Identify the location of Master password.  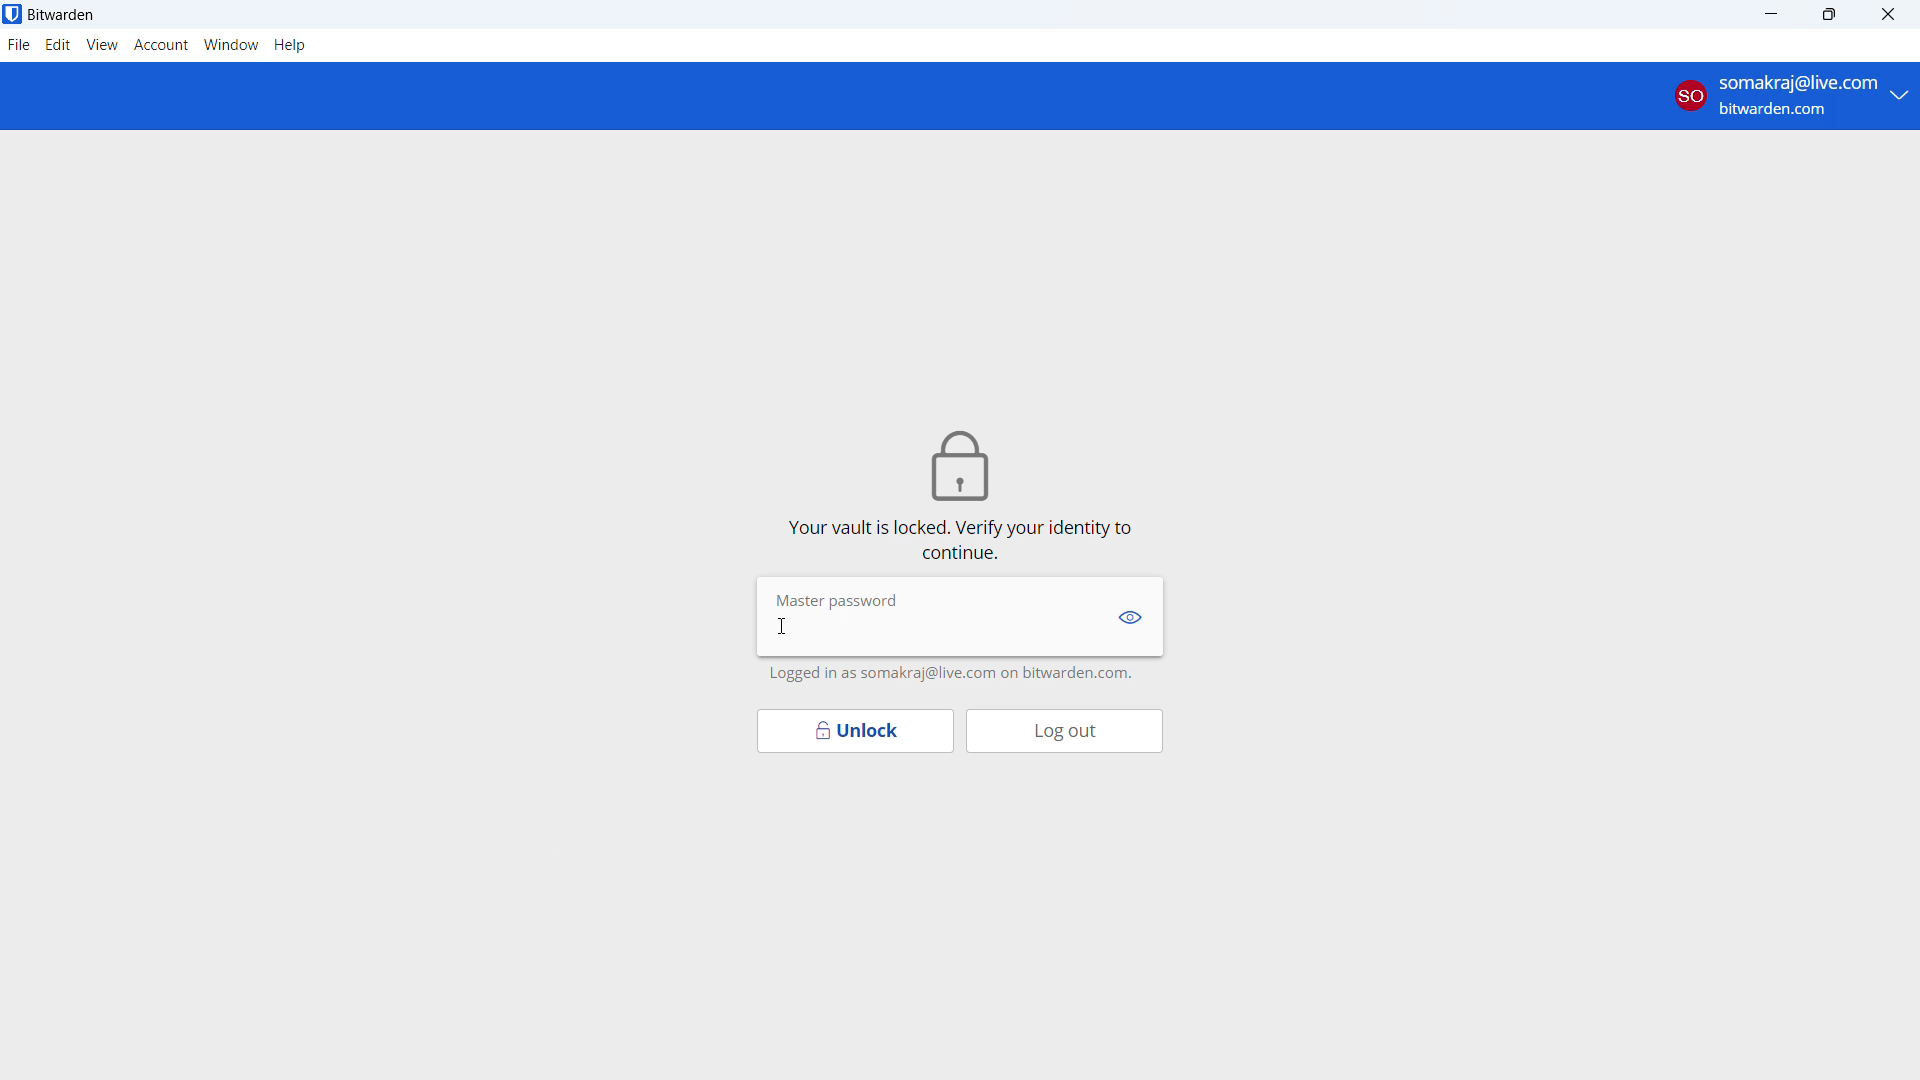
(839, 599).